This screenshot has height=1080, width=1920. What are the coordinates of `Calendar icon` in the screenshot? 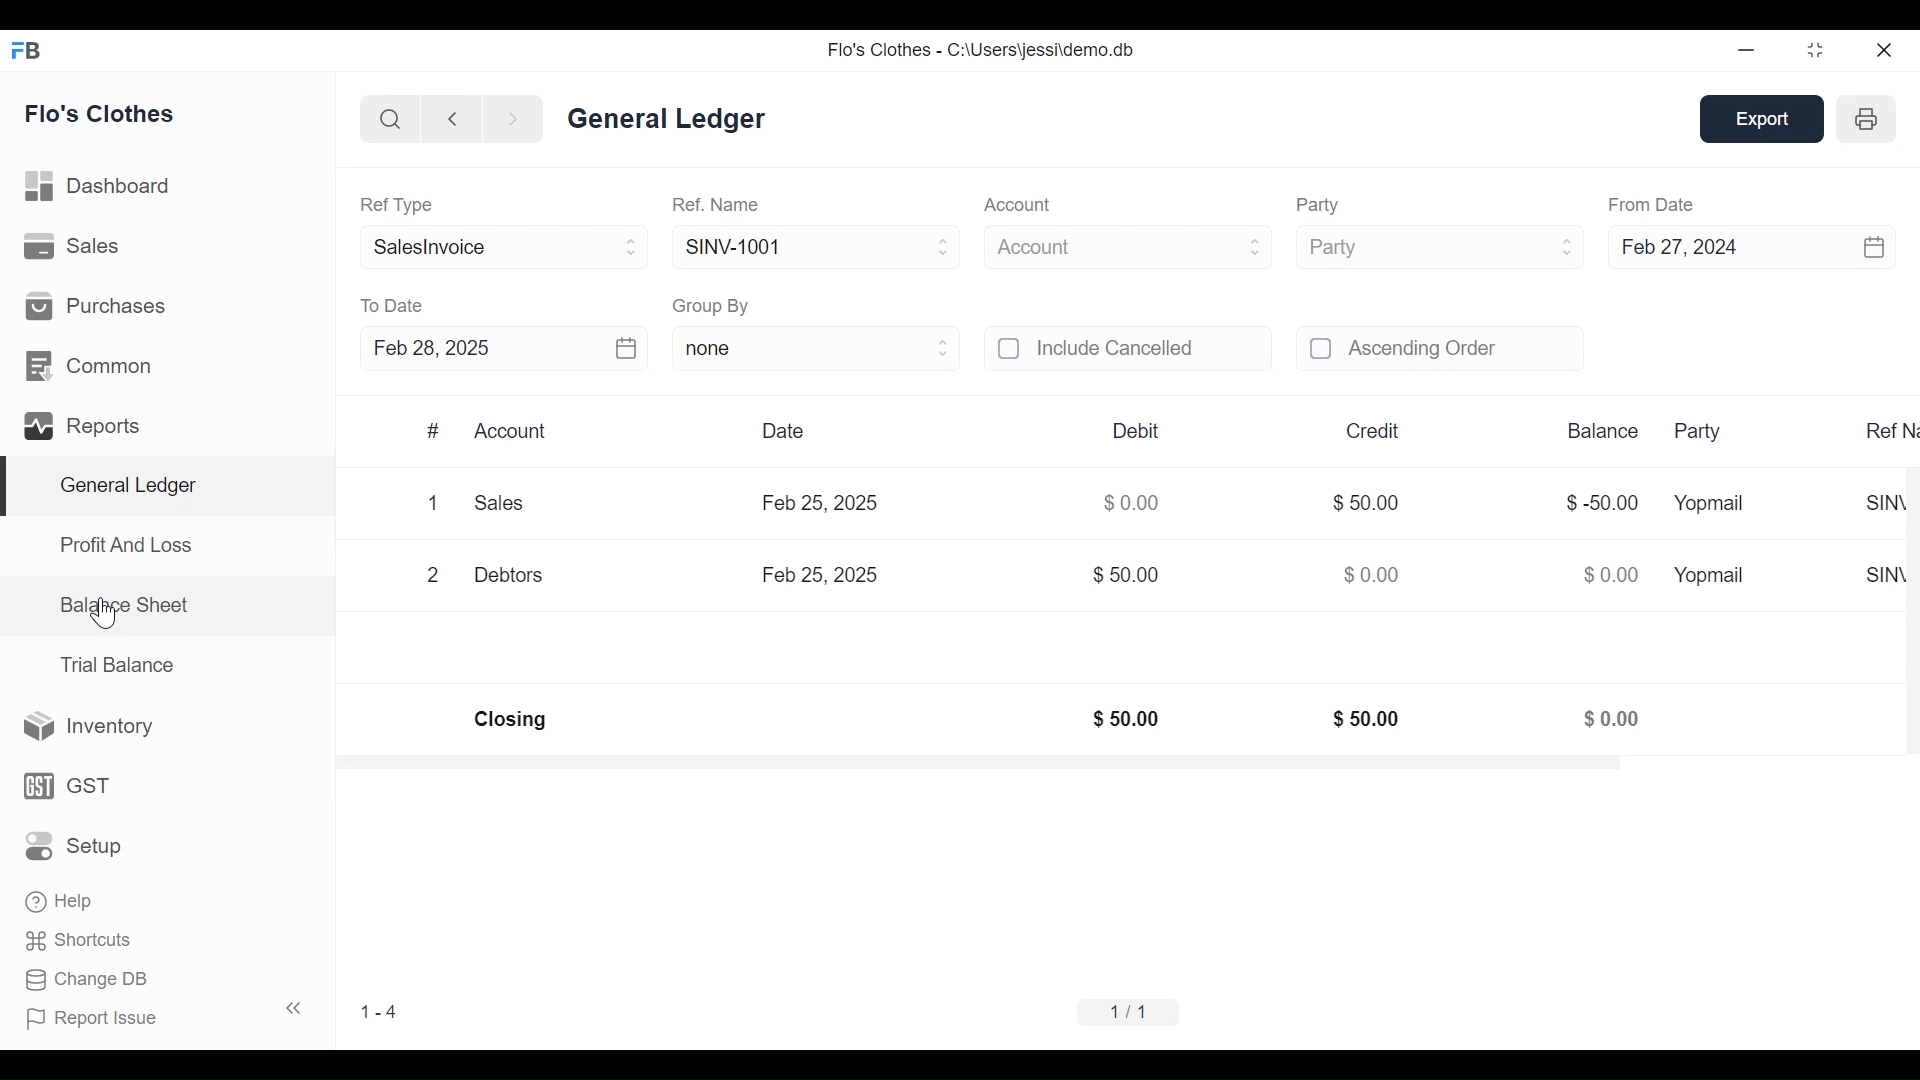 It's located at (624, 348).